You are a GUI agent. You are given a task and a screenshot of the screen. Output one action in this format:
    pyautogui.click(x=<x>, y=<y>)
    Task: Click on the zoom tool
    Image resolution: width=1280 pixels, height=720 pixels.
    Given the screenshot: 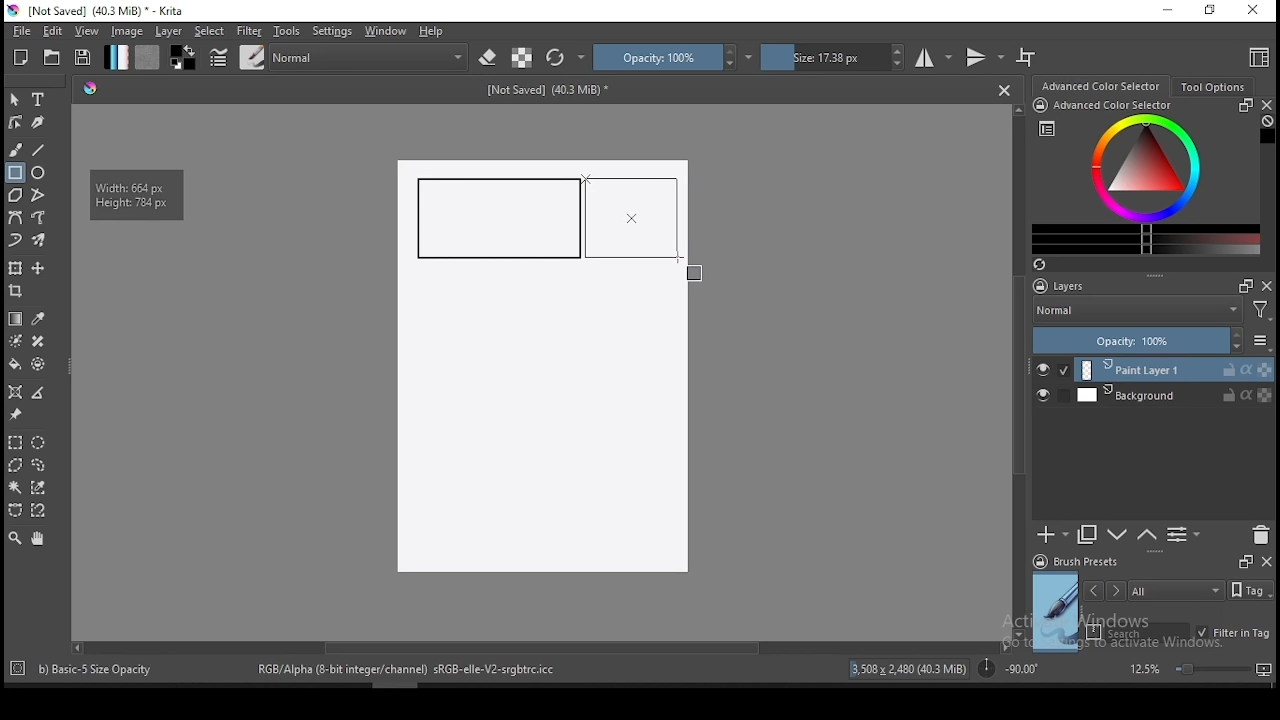 What is the action you would take?
    pyautogui.click(x=15, y=537)
    